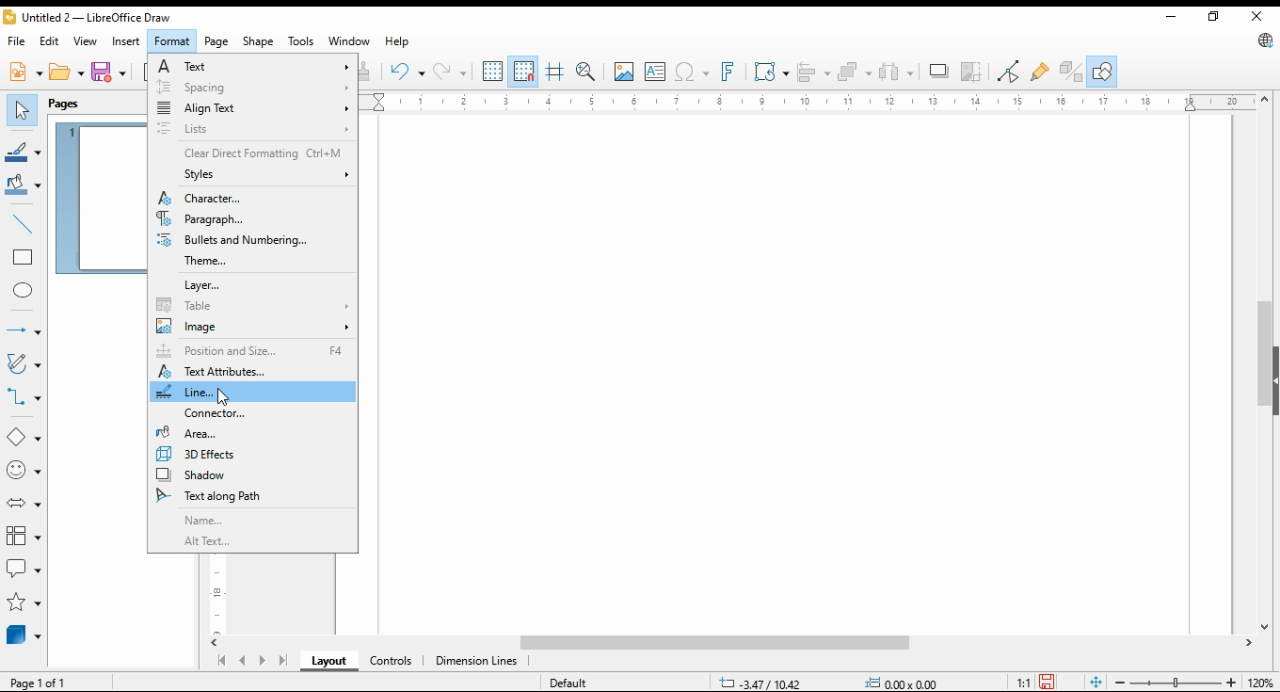  I want to click on dimension lines, so click(477, 662).